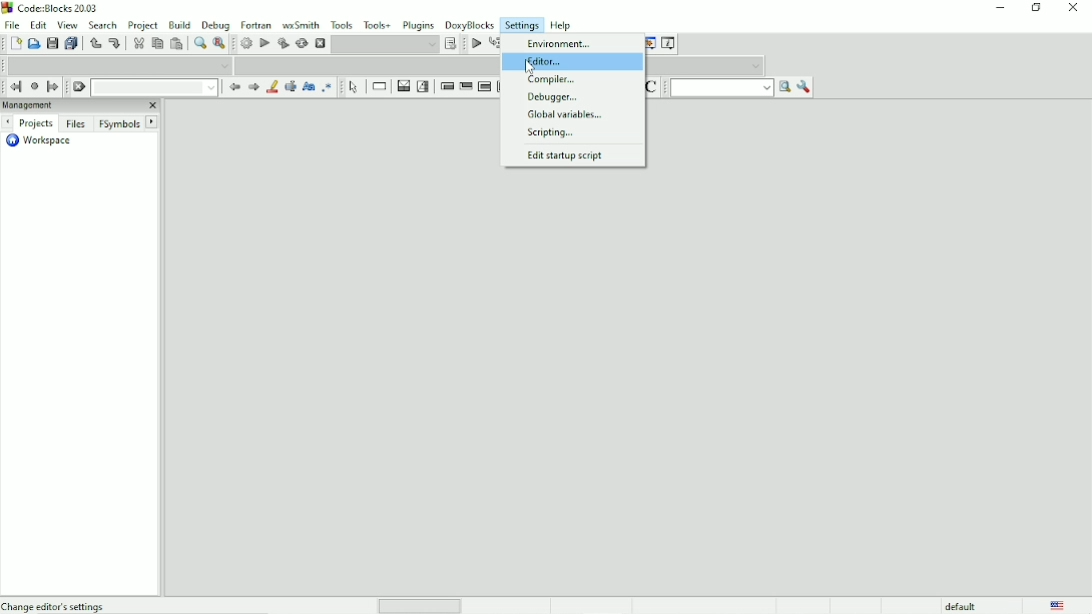 This screenshot has height=614, width=1092. I want to click on Scripting, so click(565, 132).